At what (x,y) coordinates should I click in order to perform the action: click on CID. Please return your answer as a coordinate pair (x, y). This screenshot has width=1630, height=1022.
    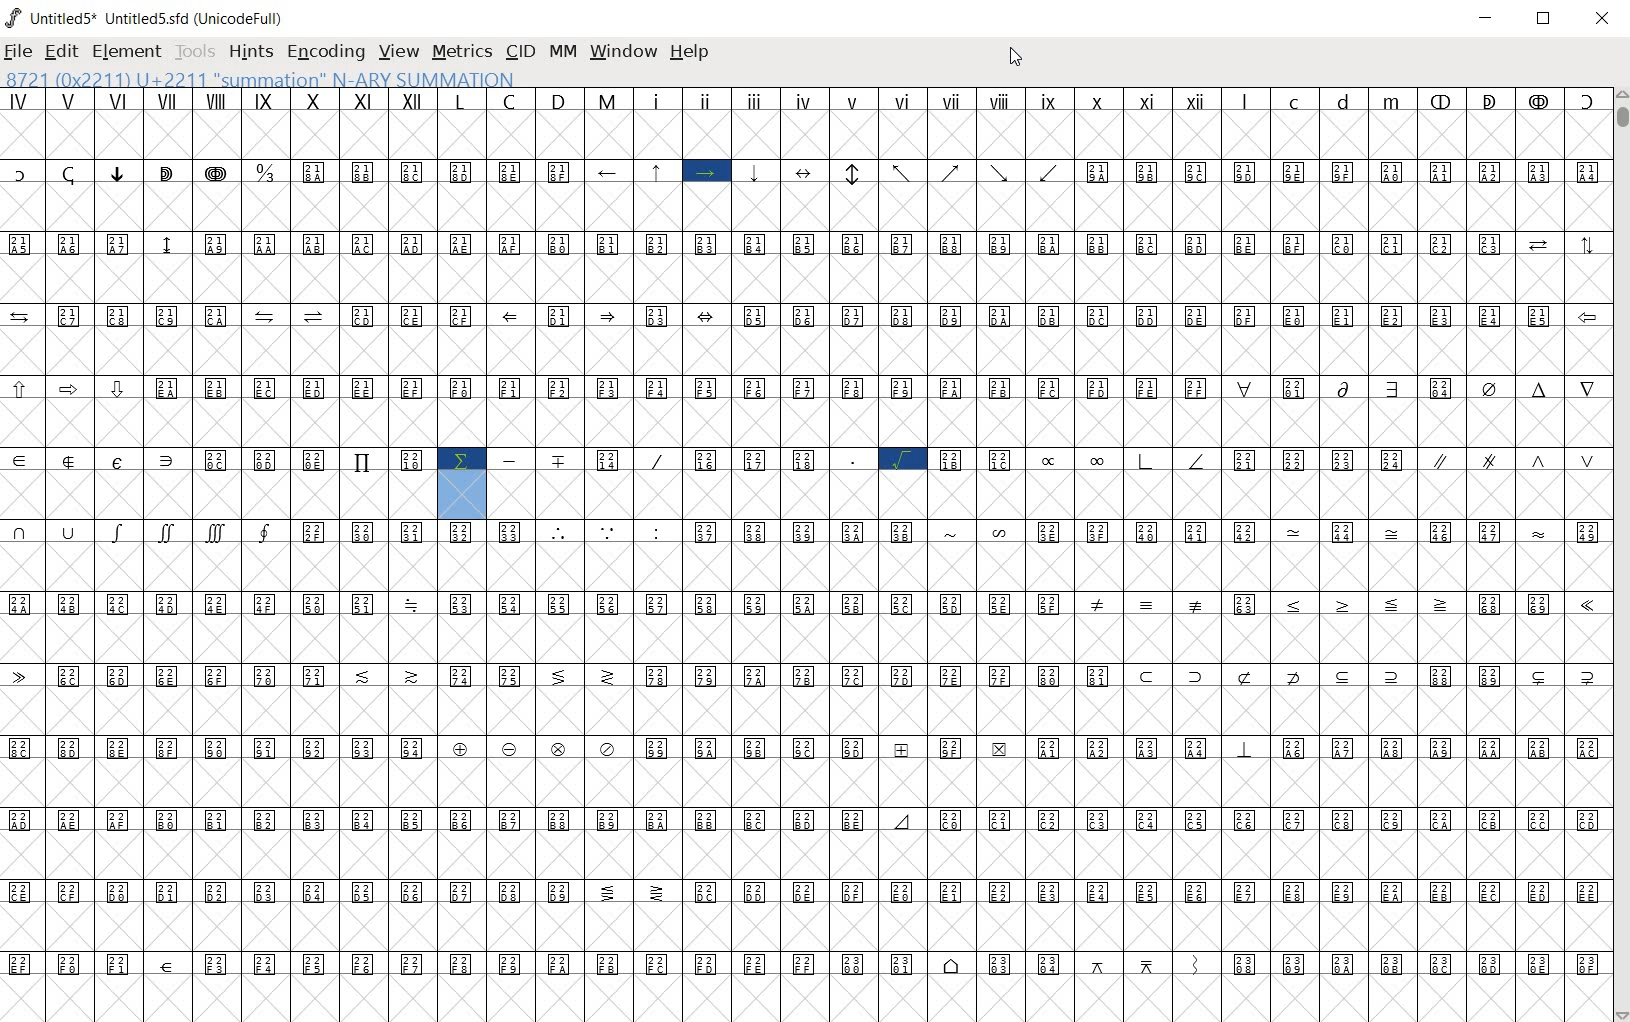
    Looking at the image, I should click on (520, 52).